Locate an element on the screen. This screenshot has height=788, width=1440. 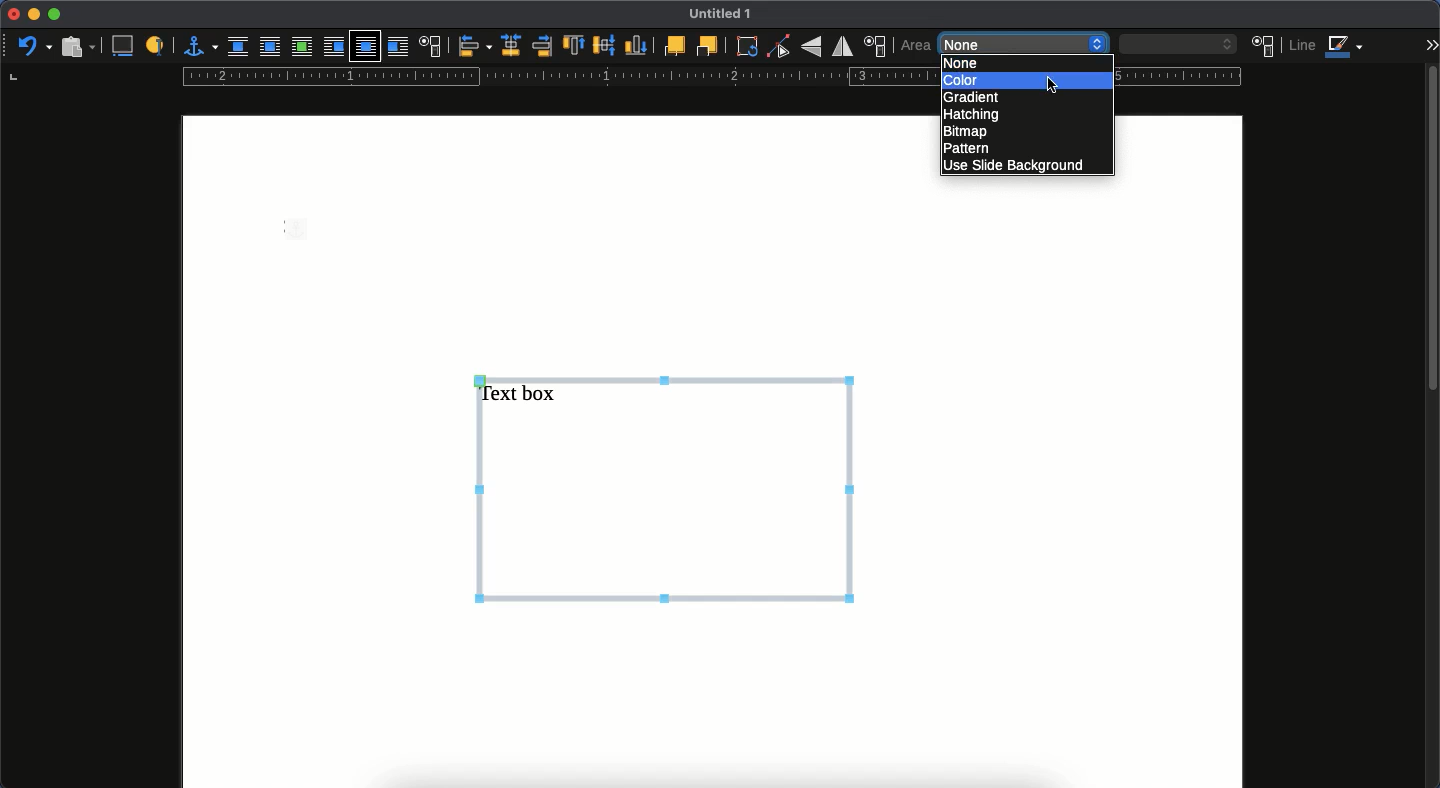
after is located at coordinates (400, 49).